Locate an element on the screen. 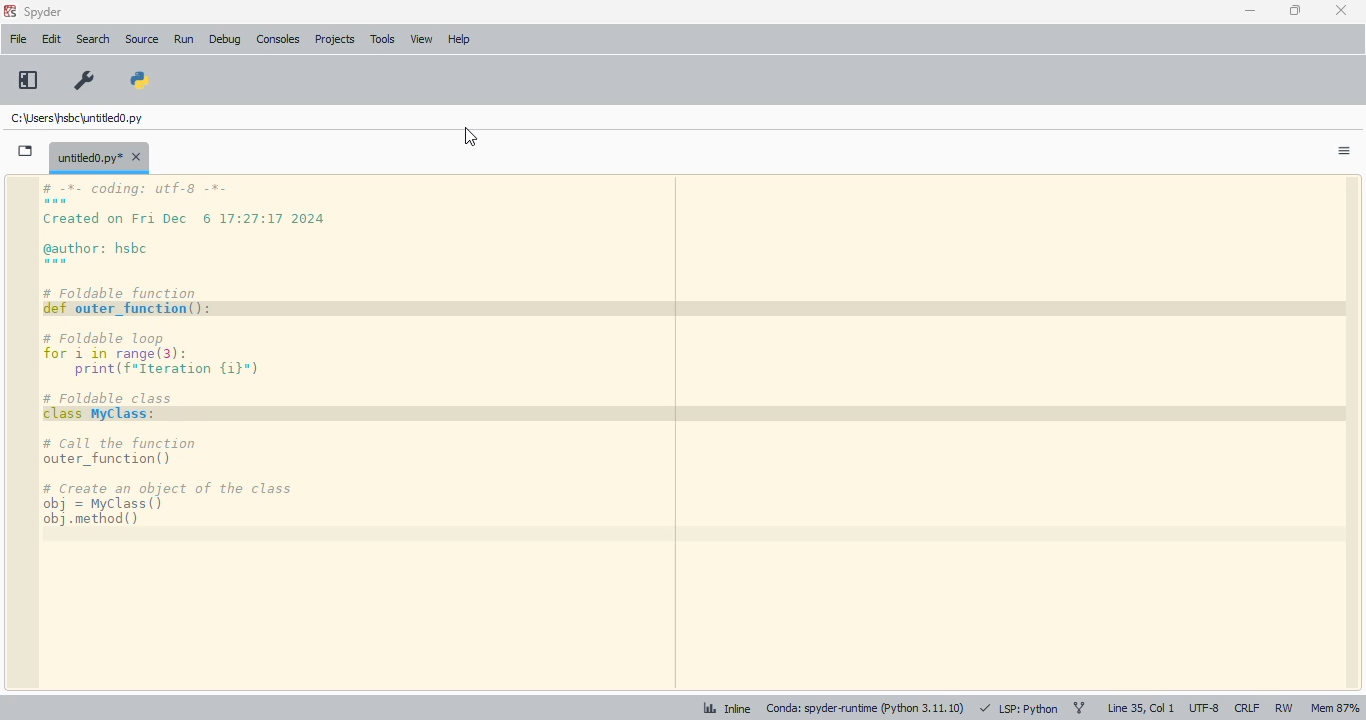 The height and width of the screenshot is (720, 1366). tools is located at coordinates (383, 40).